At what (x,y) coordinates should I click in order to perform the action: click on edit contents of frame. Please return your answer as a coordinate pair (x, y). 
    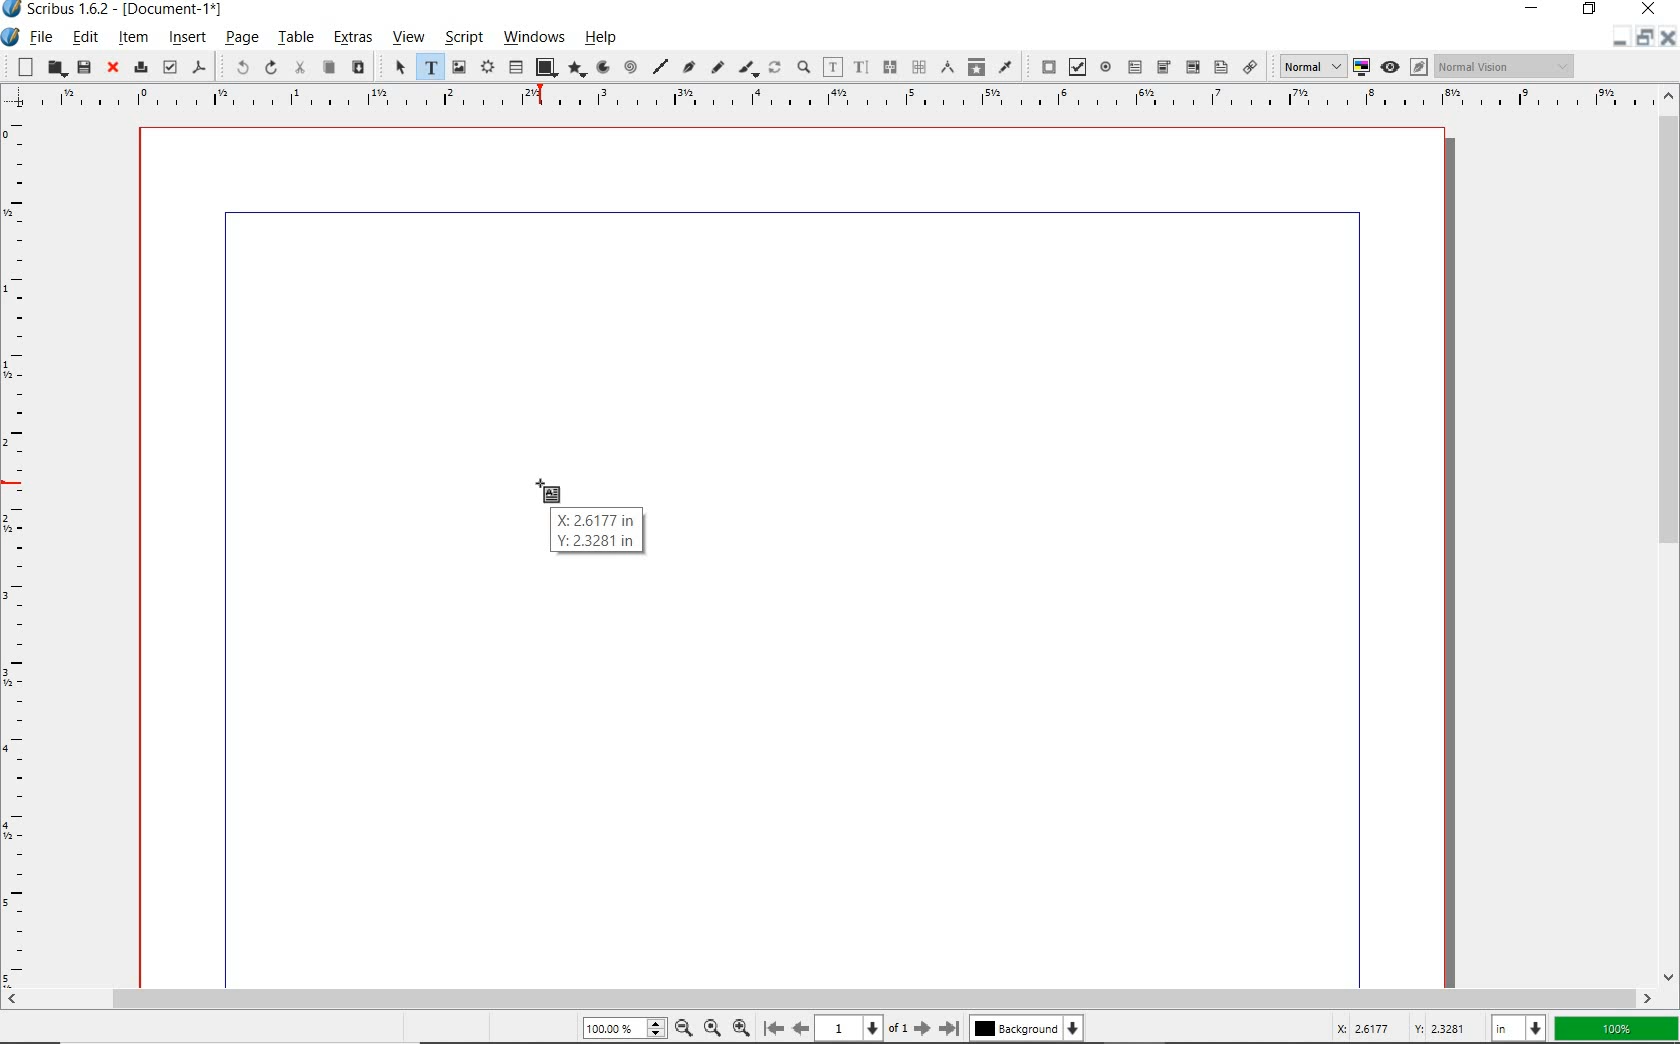
    Looking at the image, I should click on (832, 69).